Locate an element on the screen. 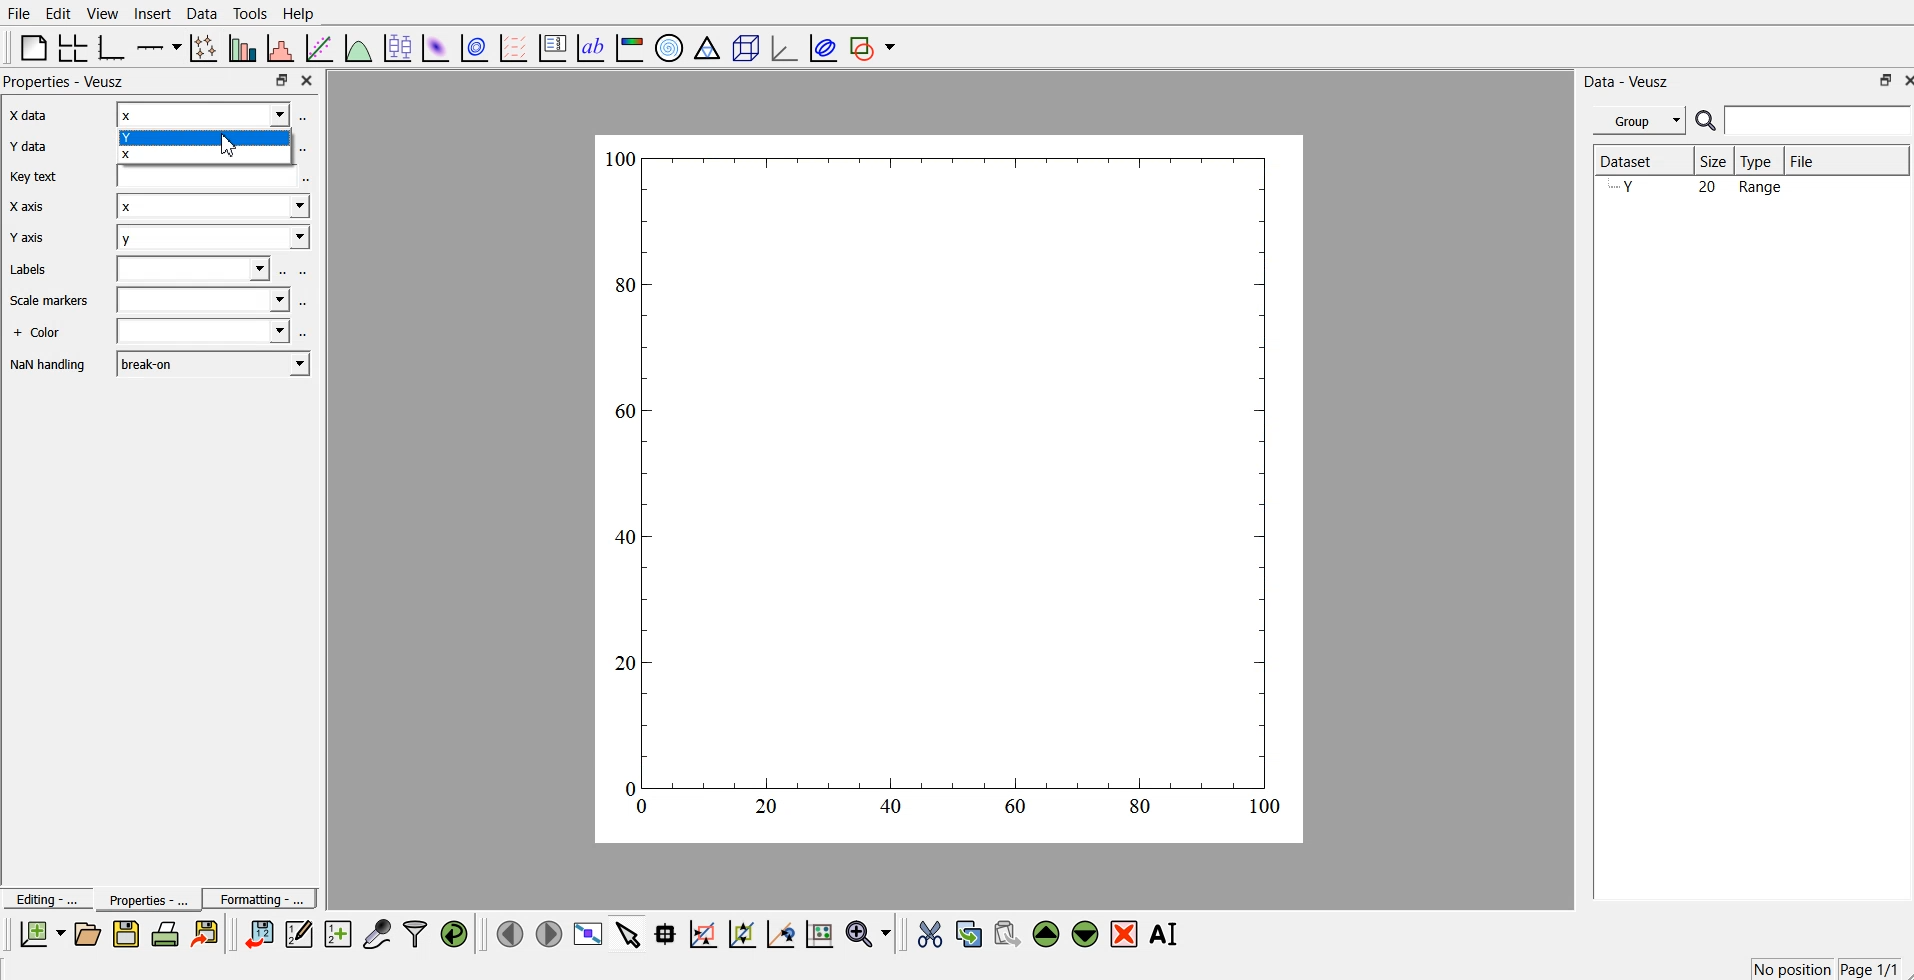  Close is located at coordinates (1902, 79).